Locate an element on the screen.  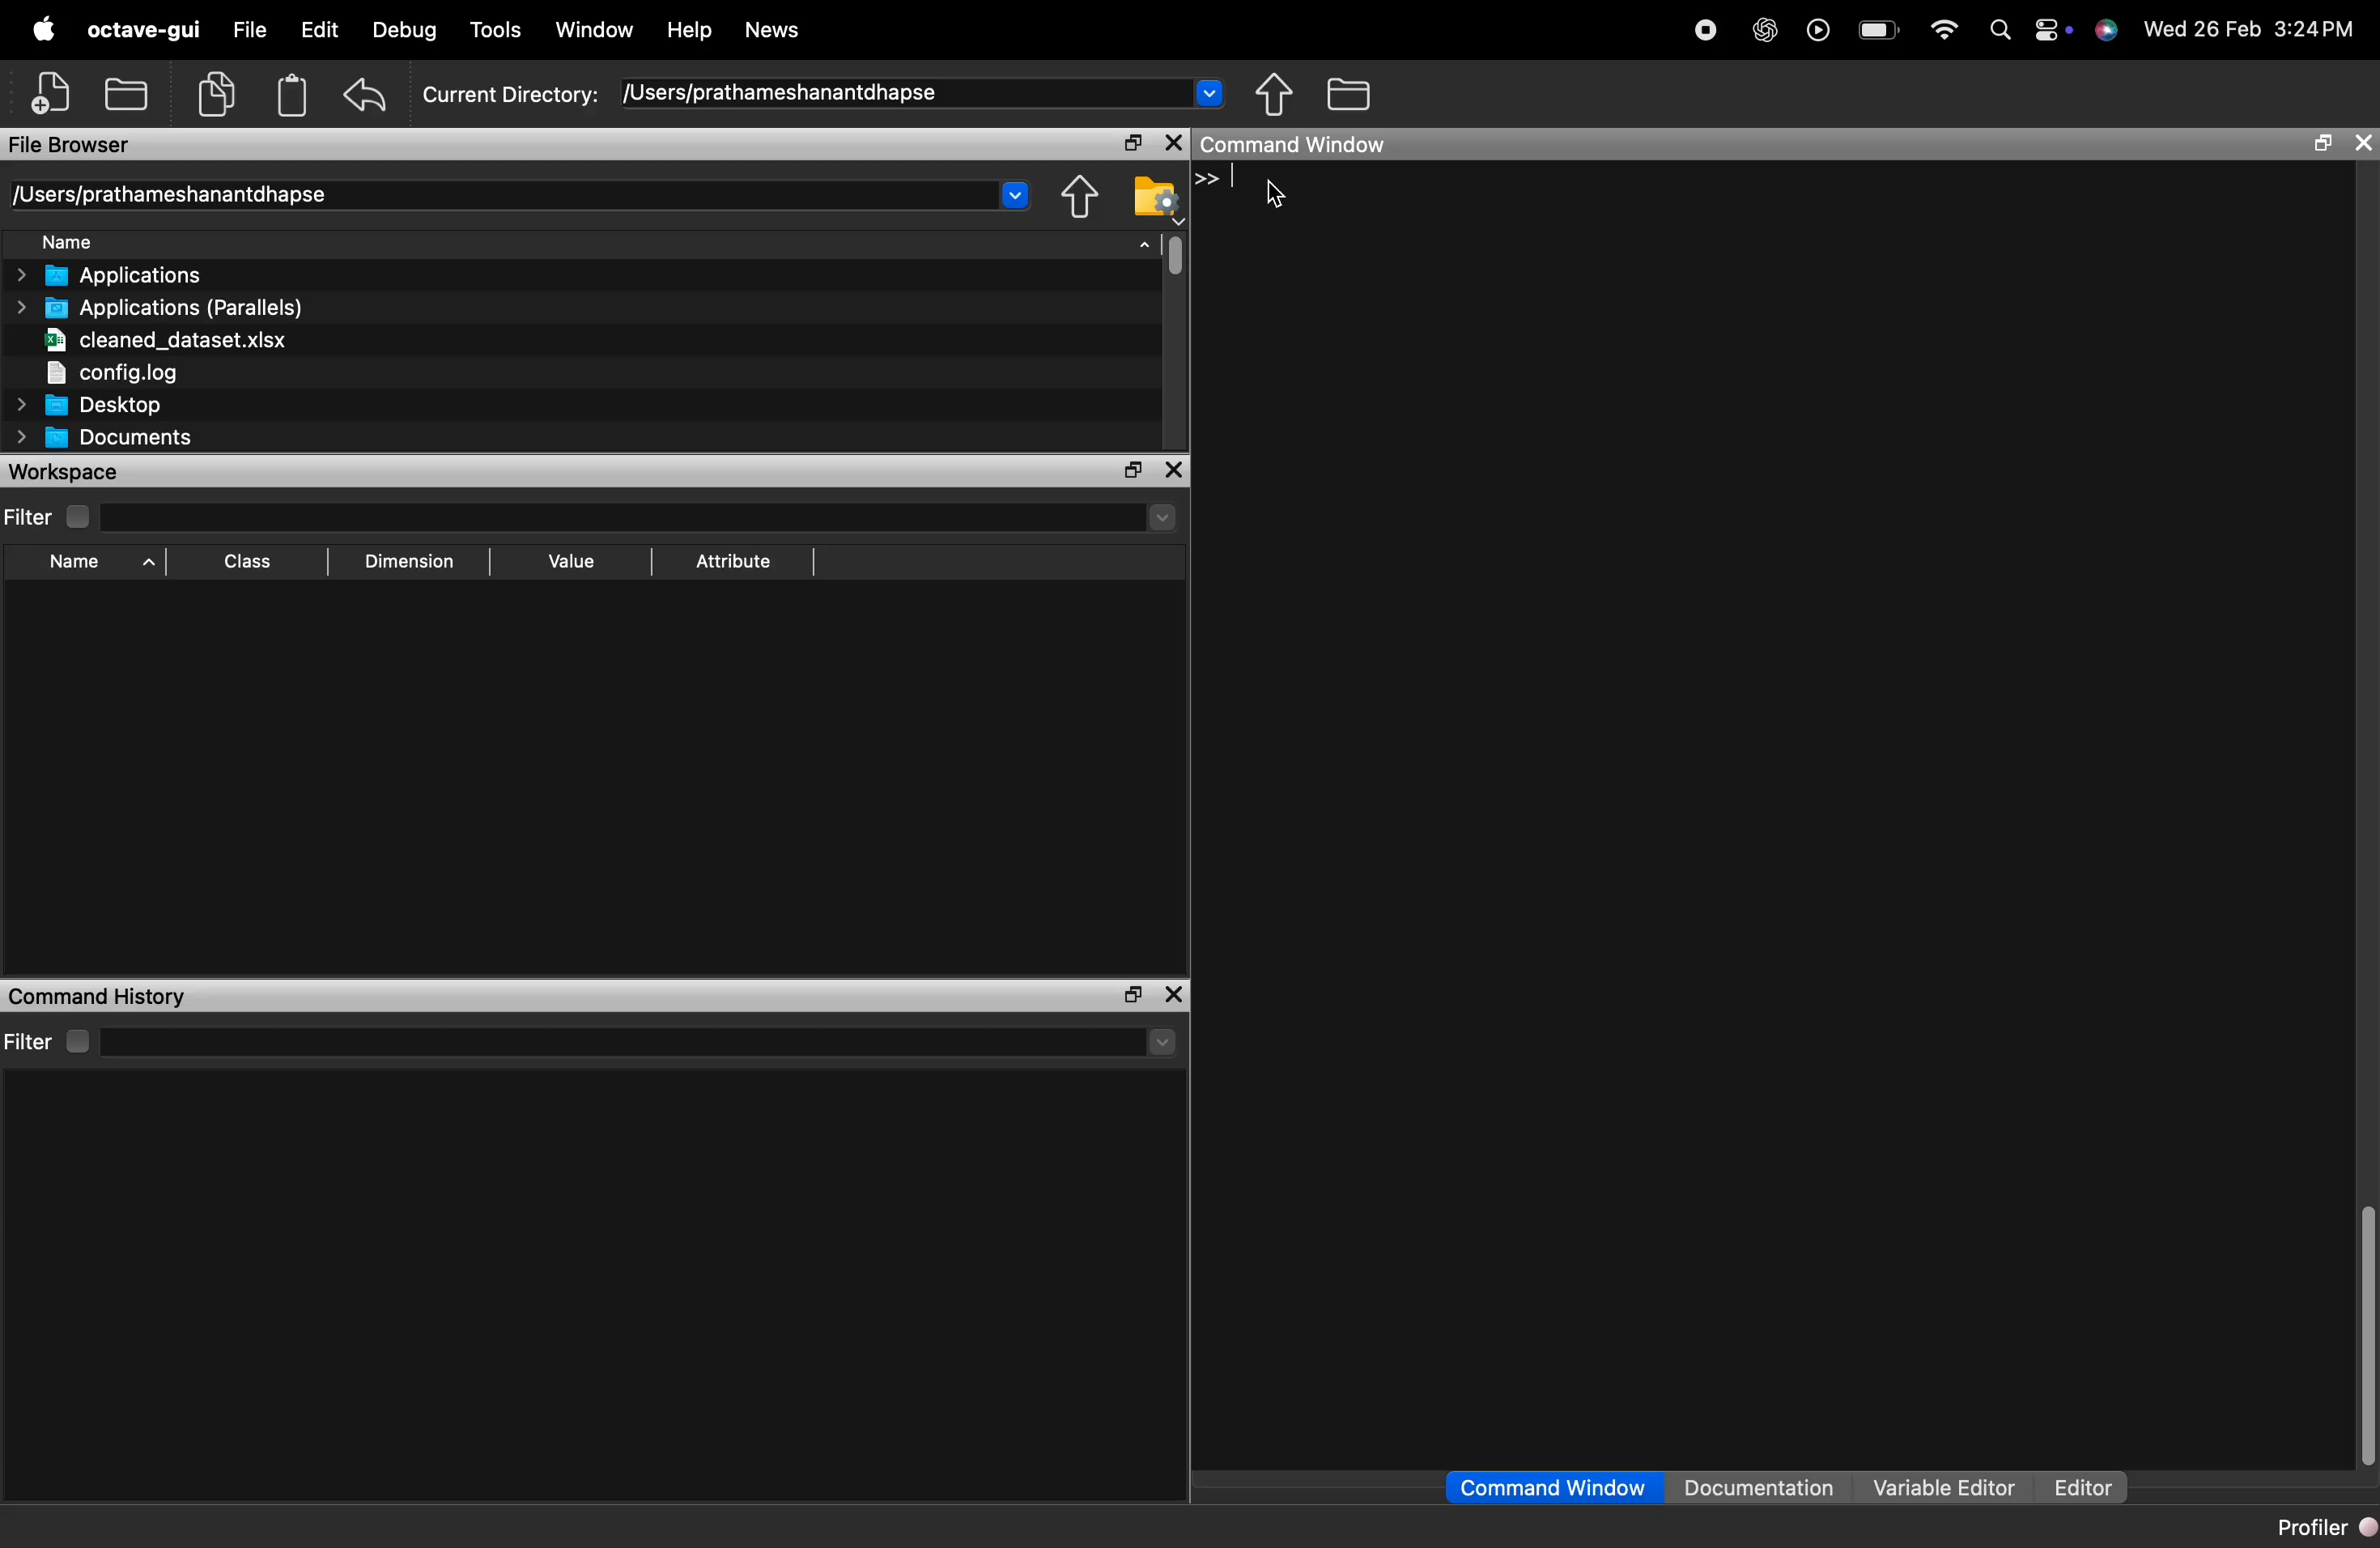
Close is located at coordinates (2362, 143).